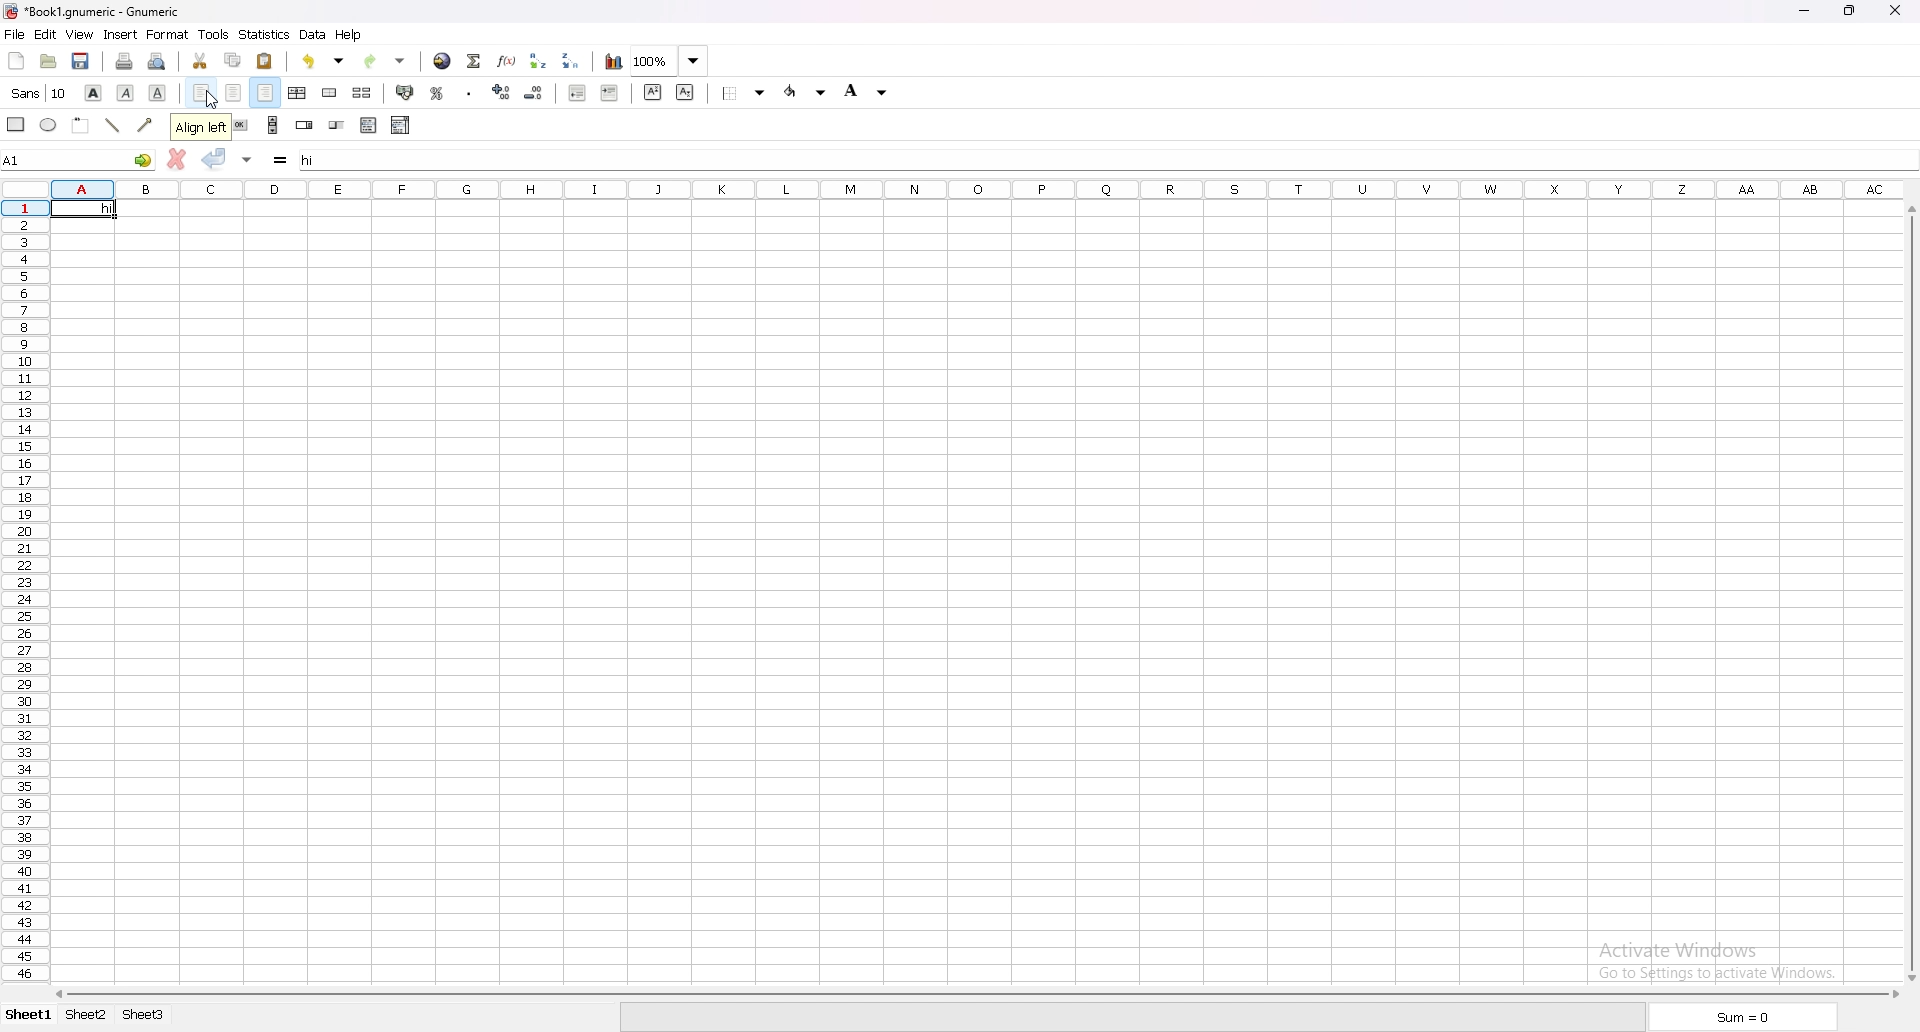 The height and width of the screenshot is (1032, 1920). Describe the element at coordinates (50, 125) in the screenshot. I see `ellipse` at that location.